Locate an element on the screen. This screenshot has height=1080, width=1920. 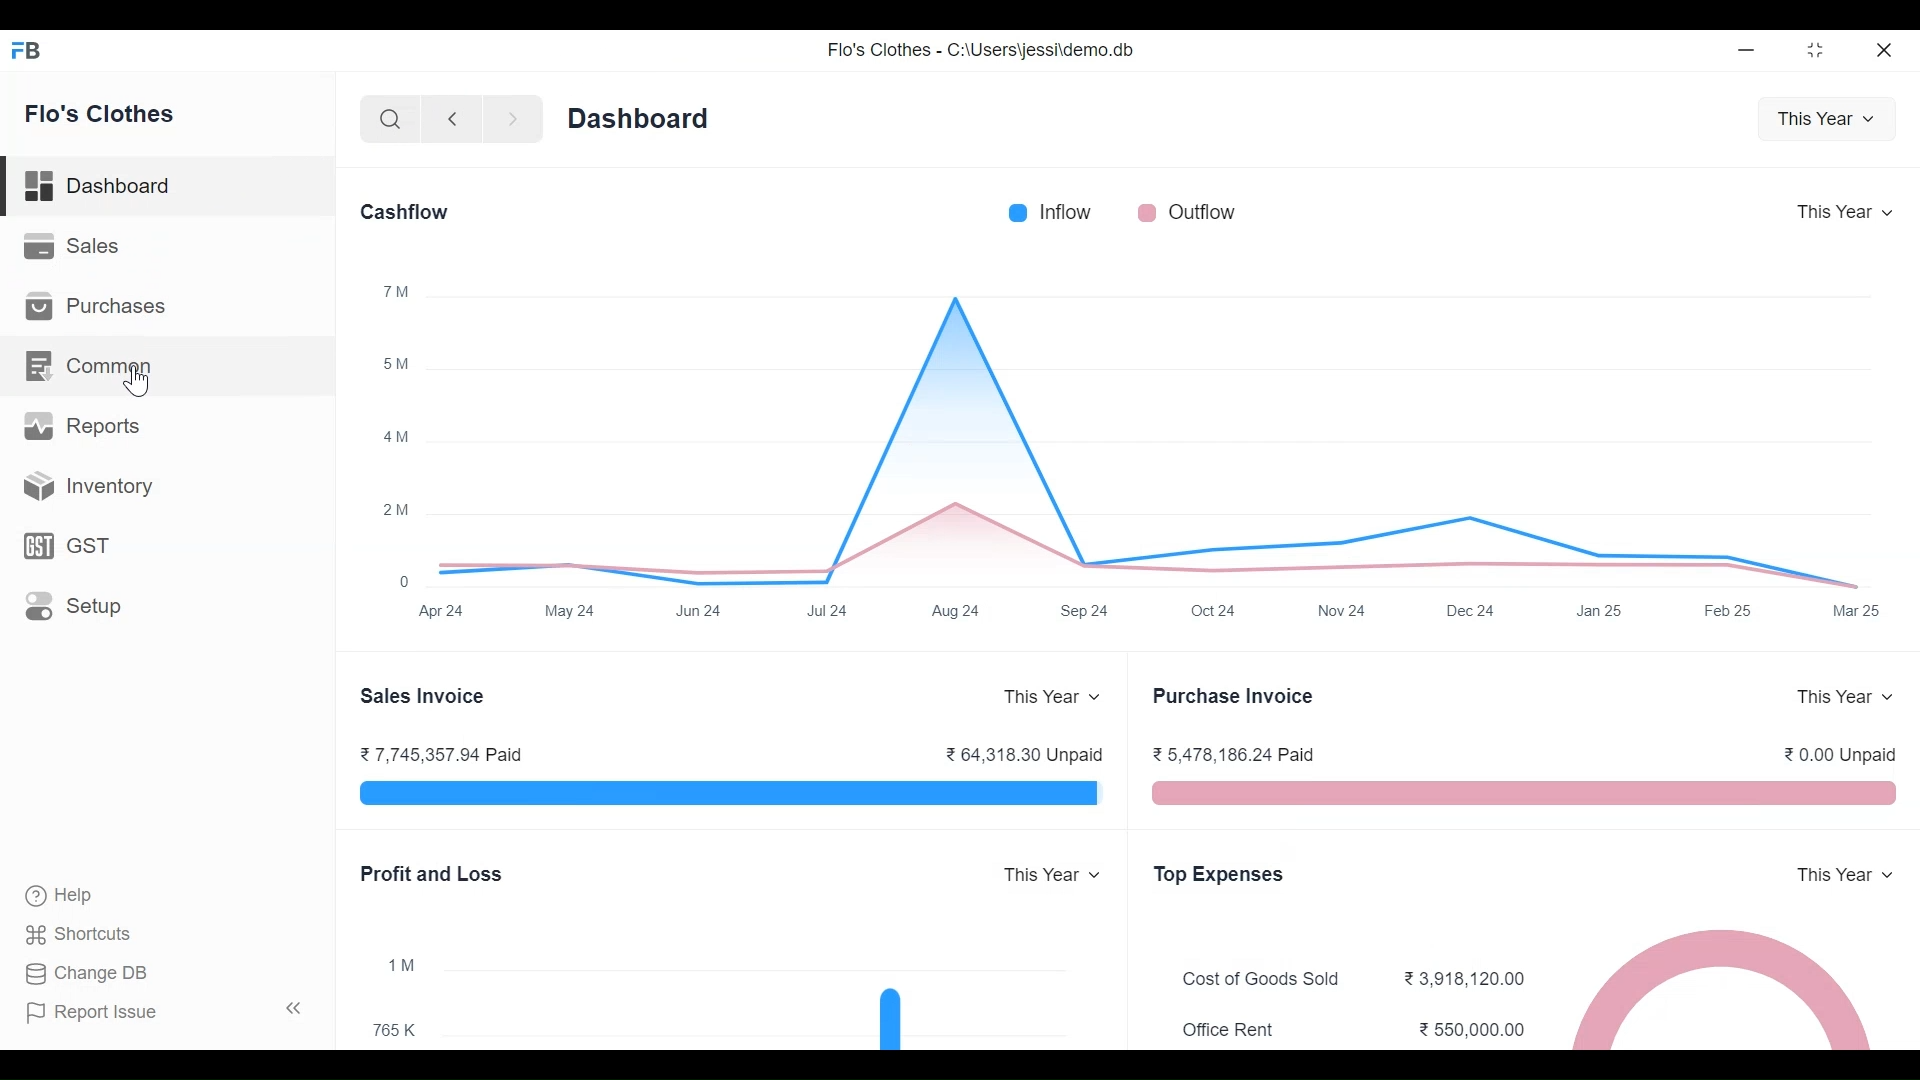
The Chart shows Flo's Clothes top five expenses sorted from the highest expenses to lowest expenses by category is located at coordinates (1722, 987).